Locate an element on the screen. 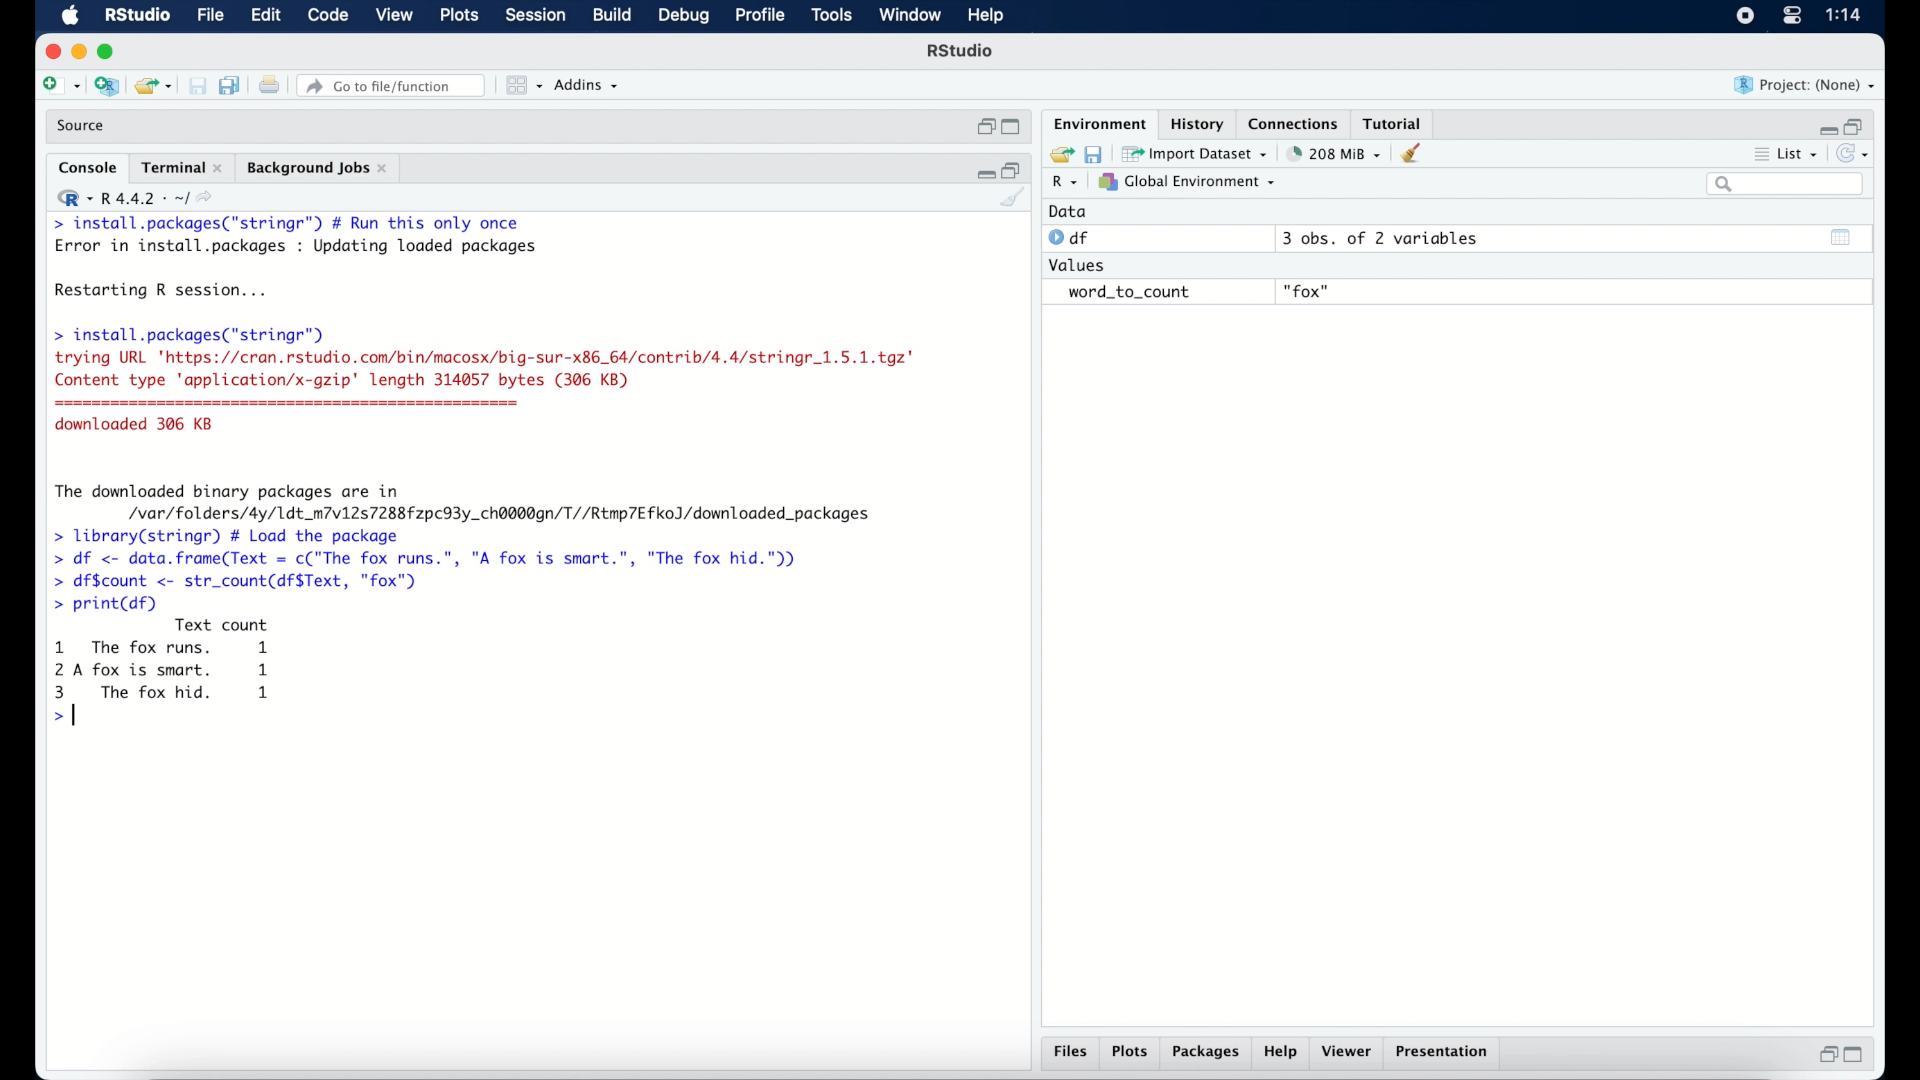 The image size is (1920, 1080). show output window is located at coordinates (1842, 237).